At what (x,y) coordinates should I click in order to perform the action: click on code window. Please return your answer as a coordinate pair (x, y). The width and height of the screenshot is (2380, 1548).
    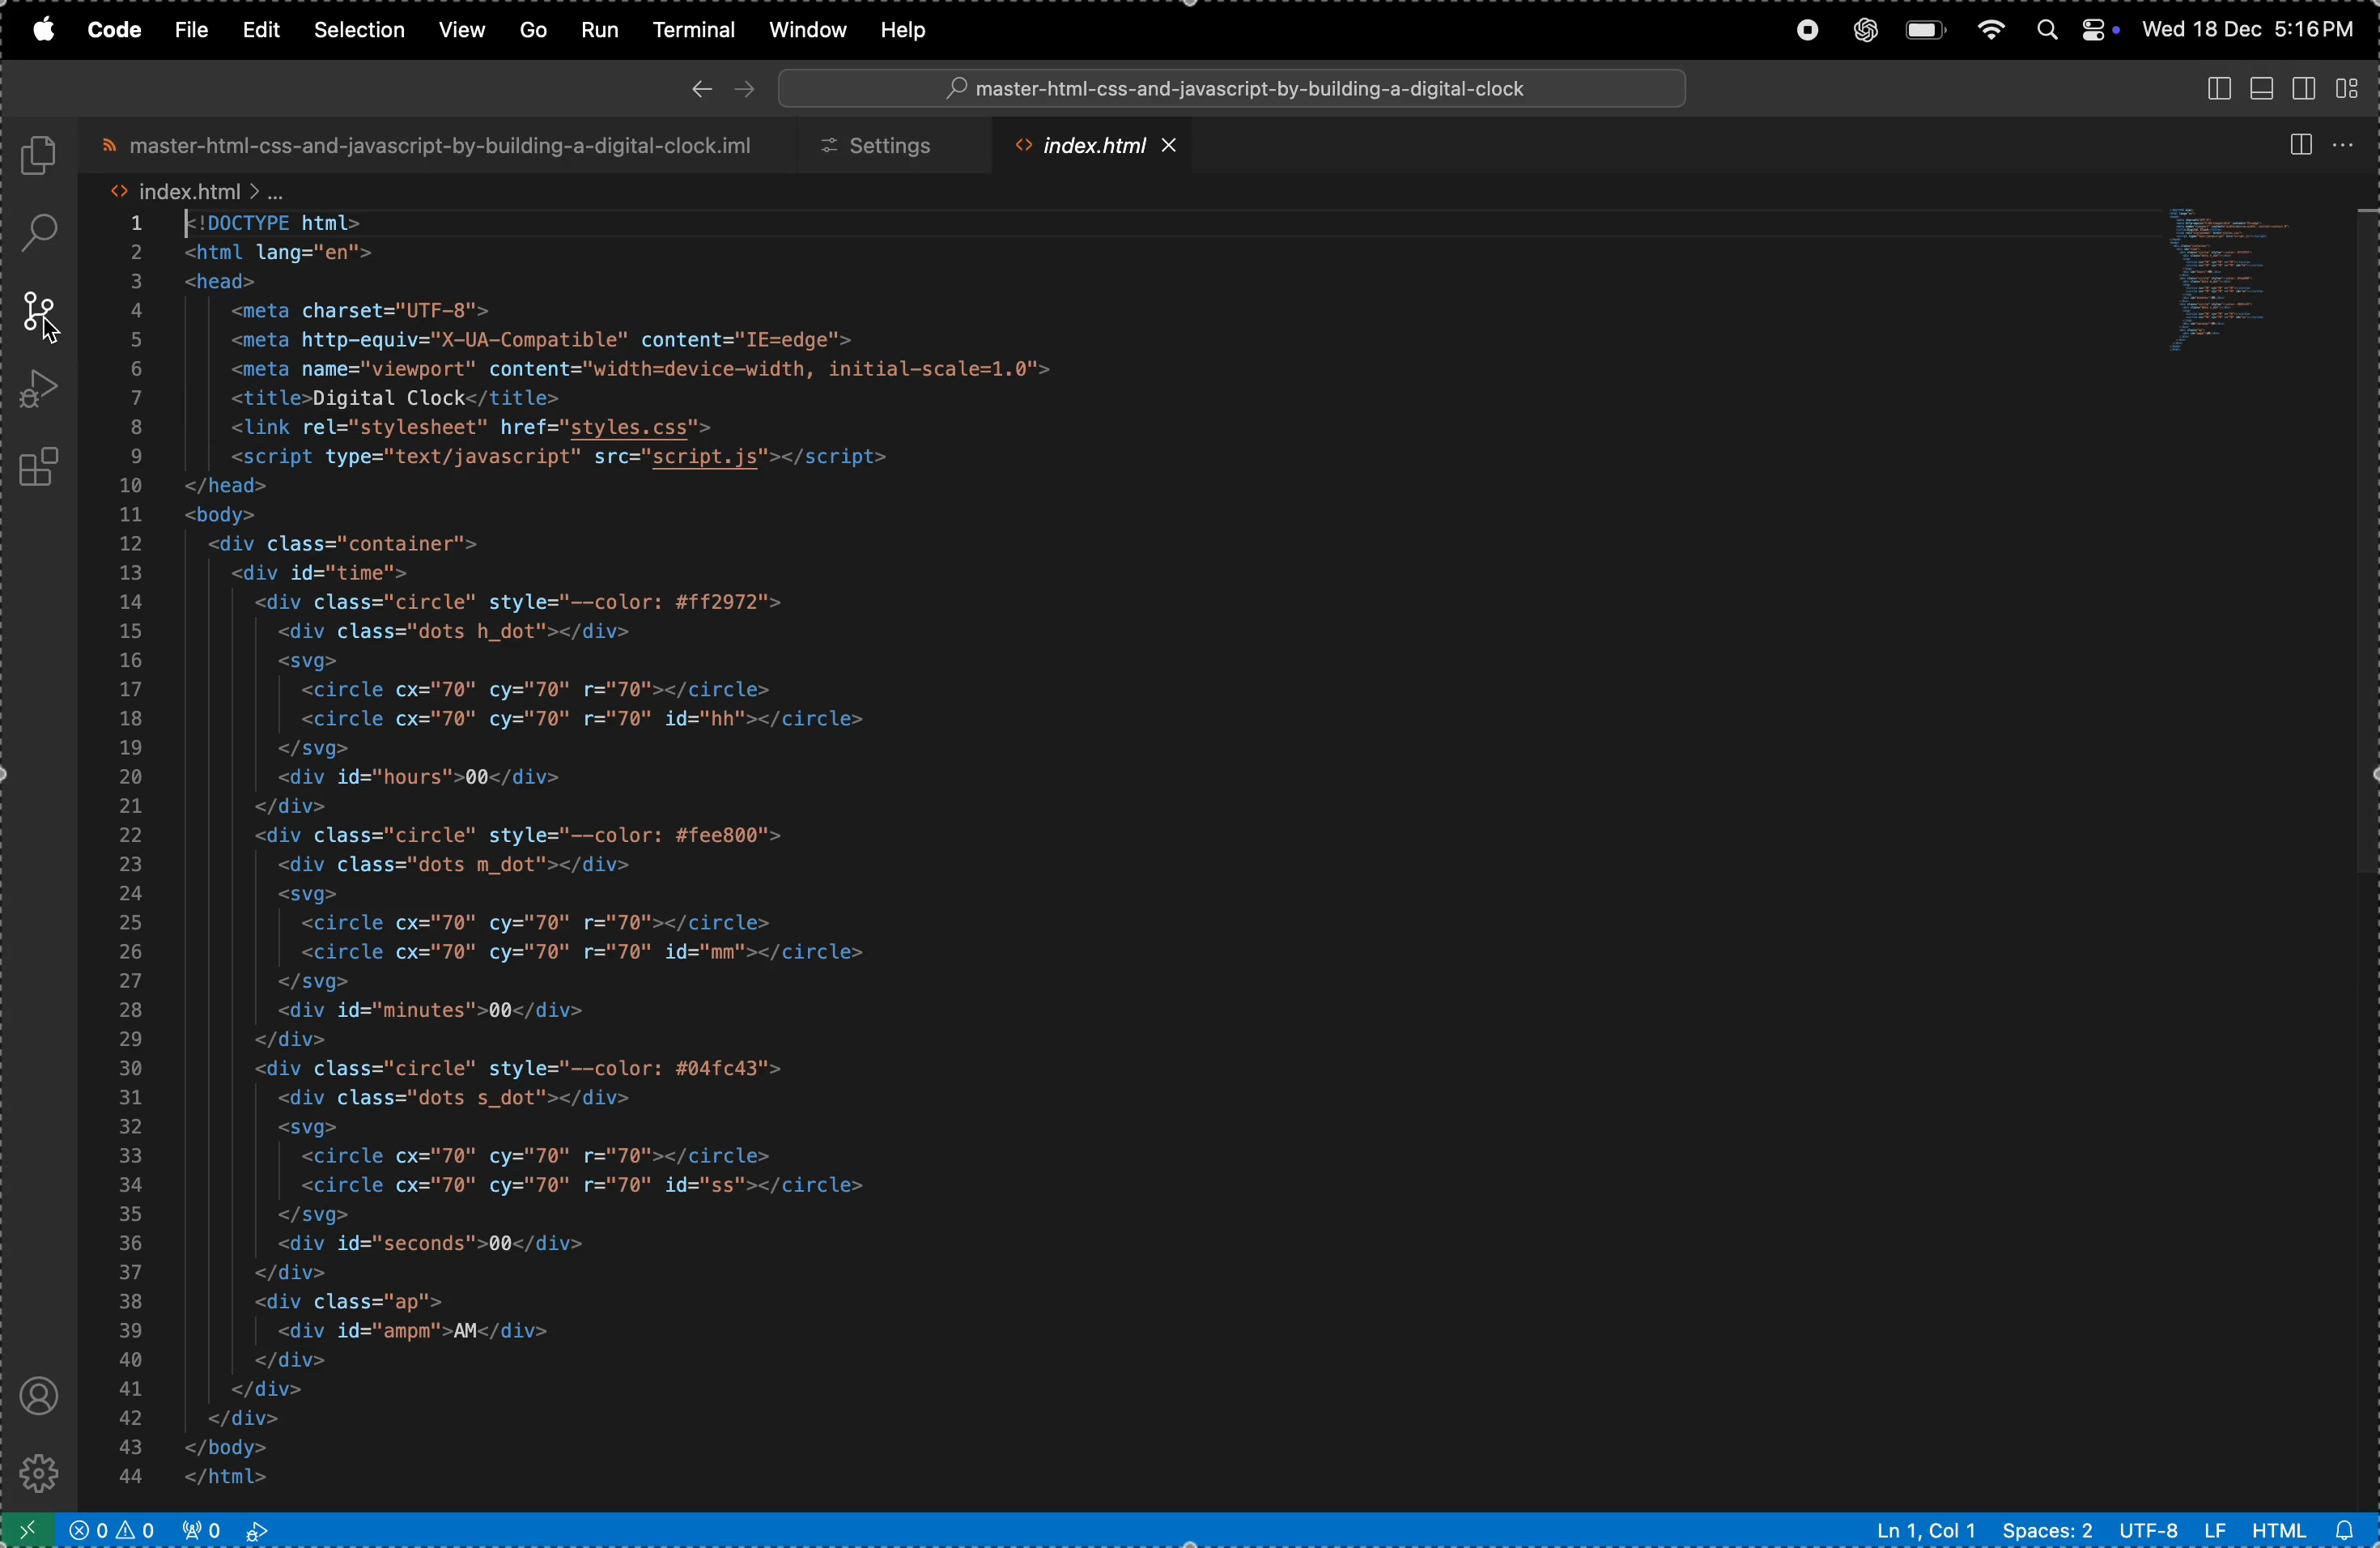
    Looking at the image, I should click on (2241, 274).